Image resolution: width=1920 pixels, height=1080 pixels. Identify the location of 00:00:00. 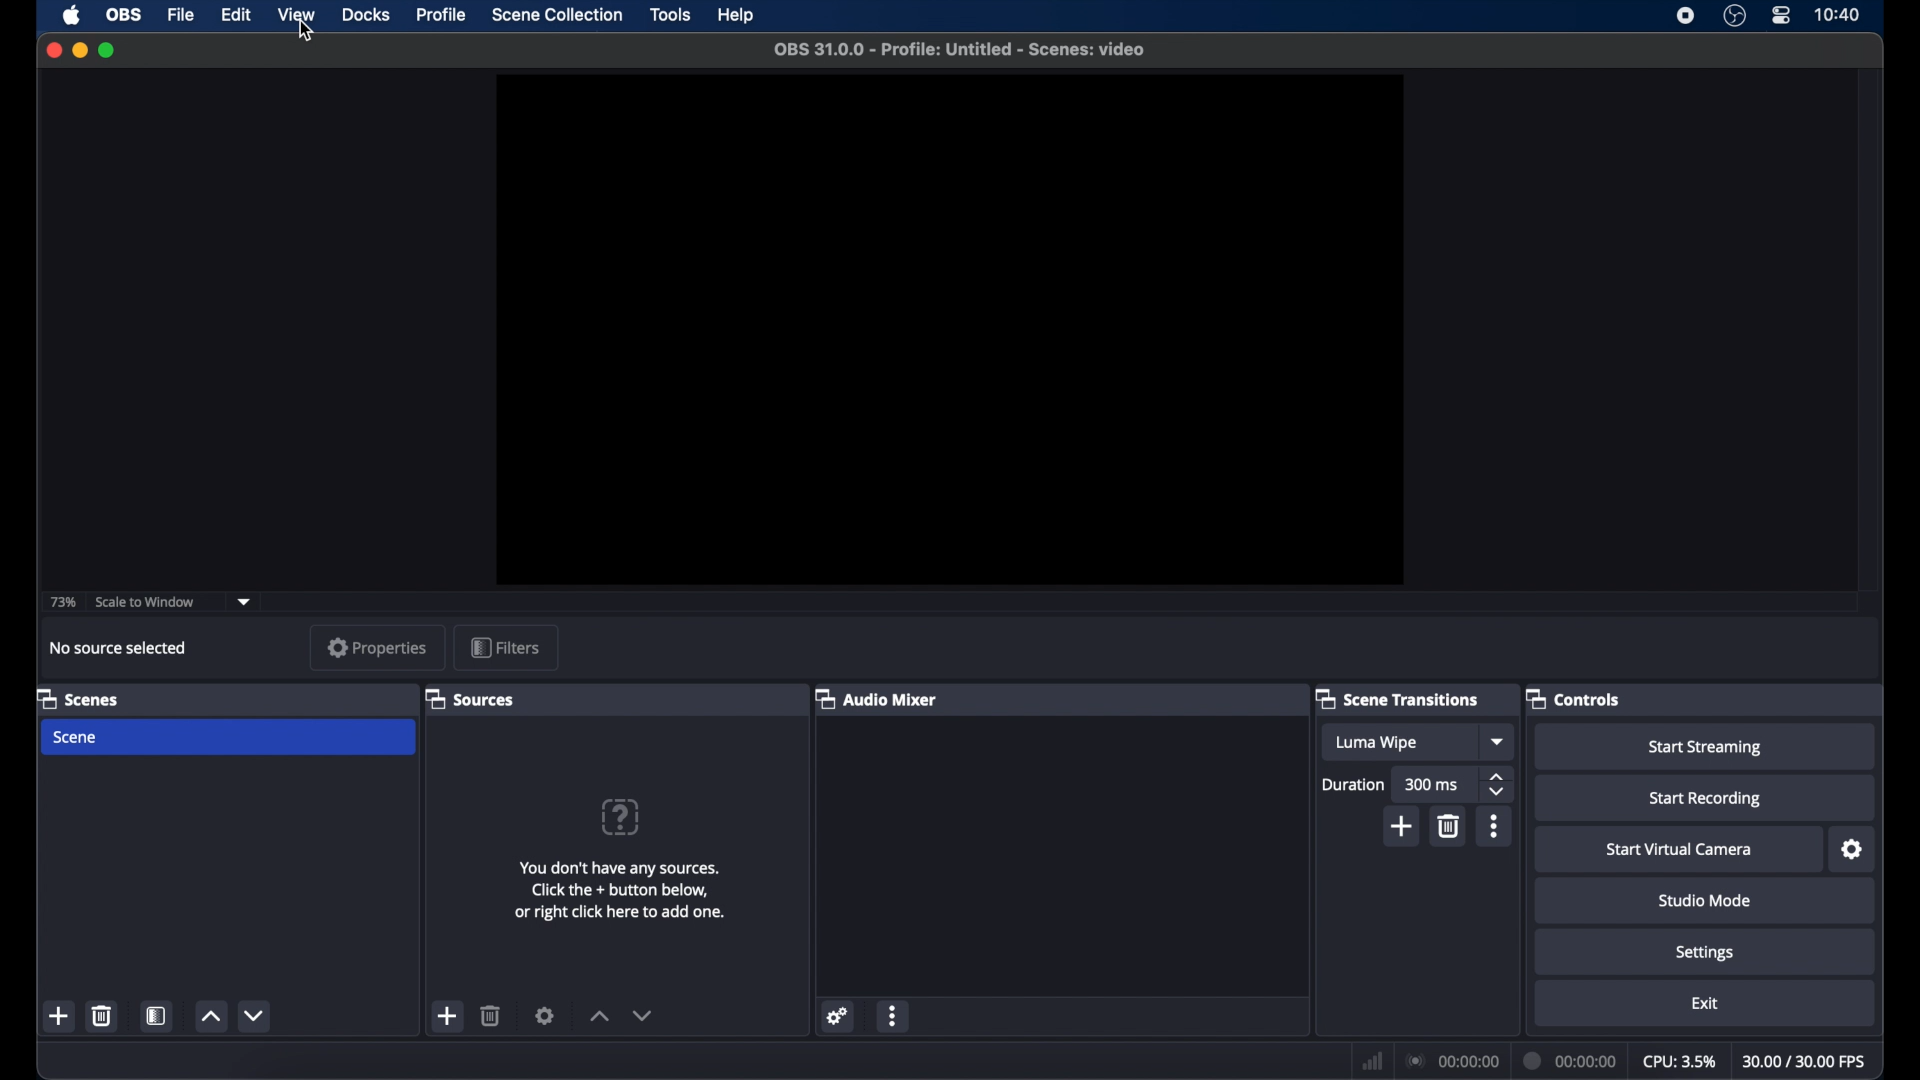
(1571, 1059).